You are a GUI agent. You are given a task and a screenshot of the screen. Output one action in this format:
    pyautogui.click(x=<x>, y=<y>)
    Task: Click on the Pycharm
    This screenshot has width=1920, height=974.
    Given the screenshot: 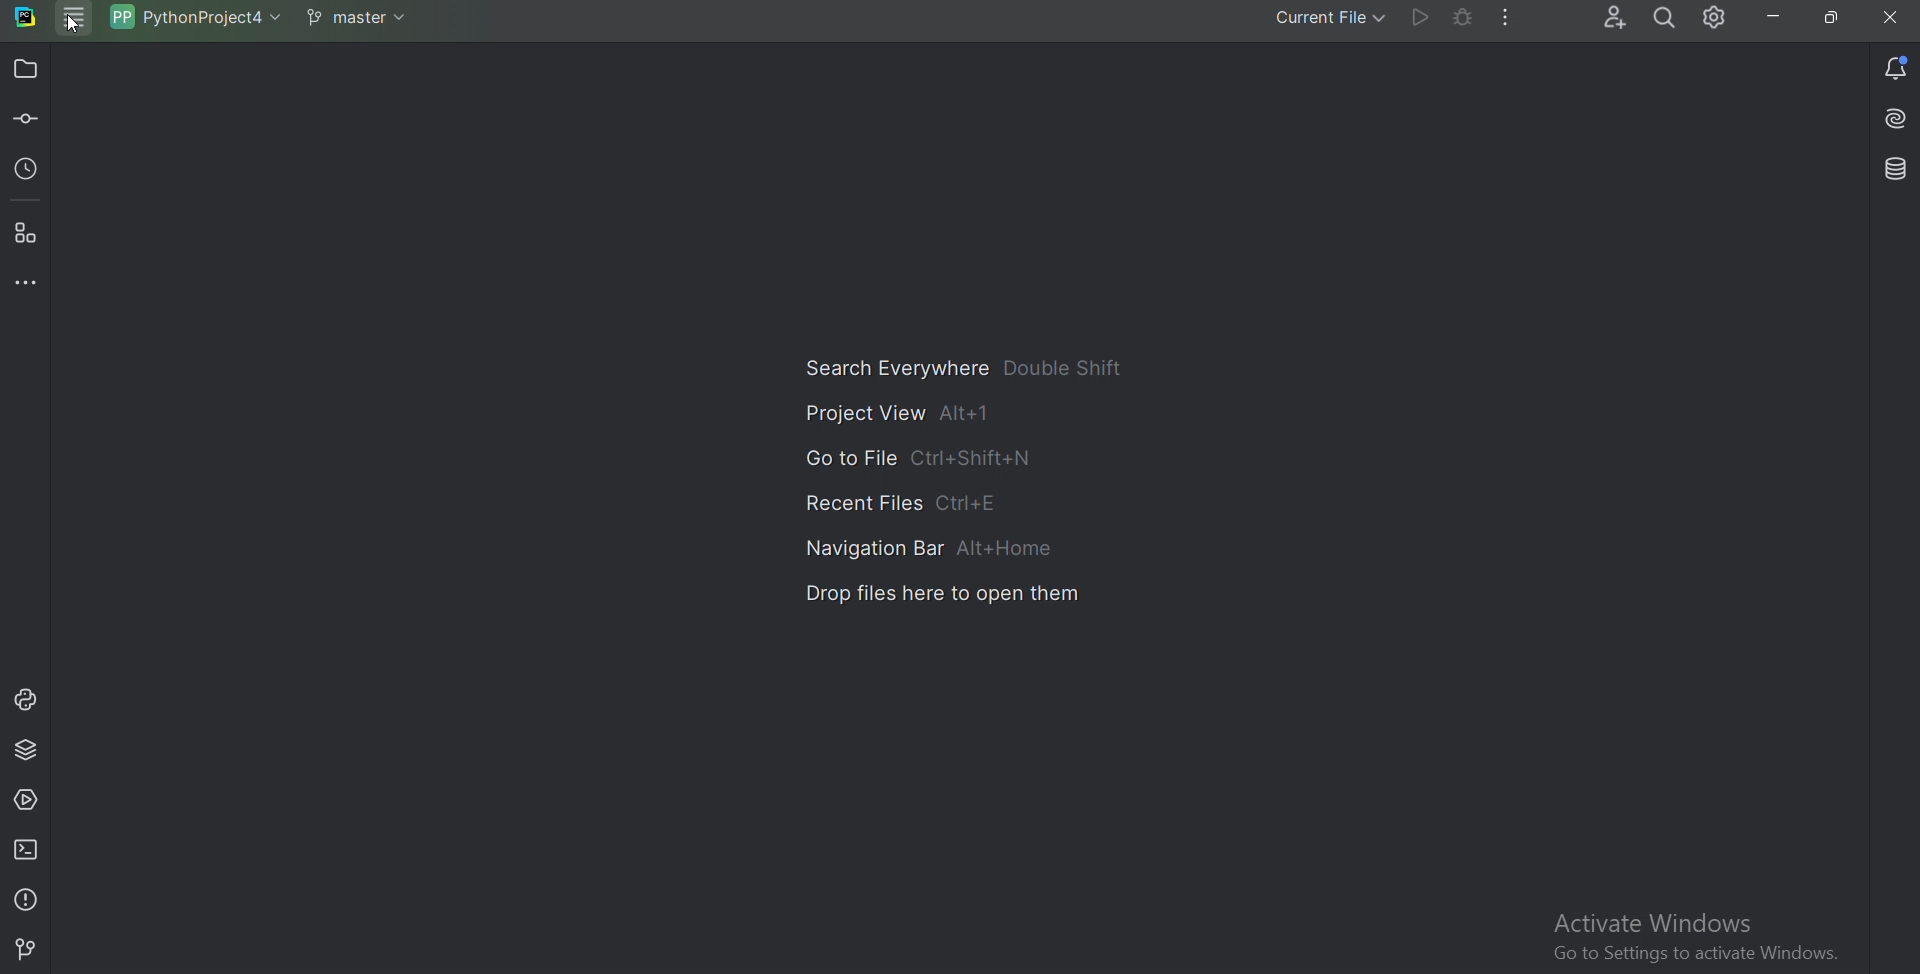 What is the action you would take?
    pyautogui.click(x=26, y=17)
    